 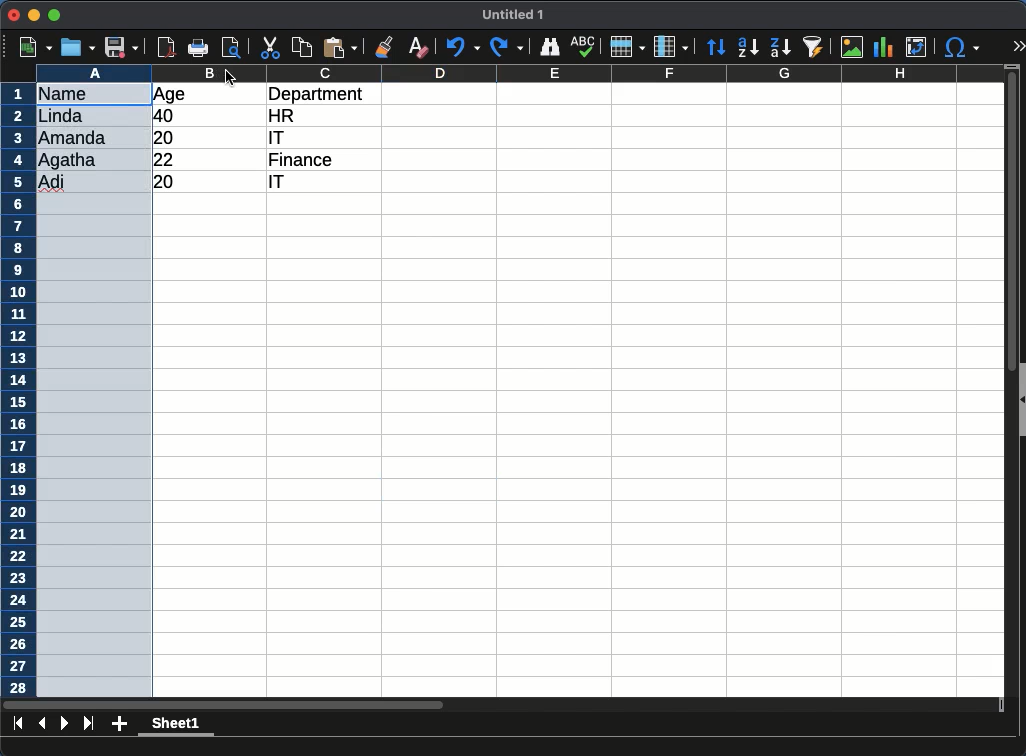 I want to click on new, so click(x=34, y=47).